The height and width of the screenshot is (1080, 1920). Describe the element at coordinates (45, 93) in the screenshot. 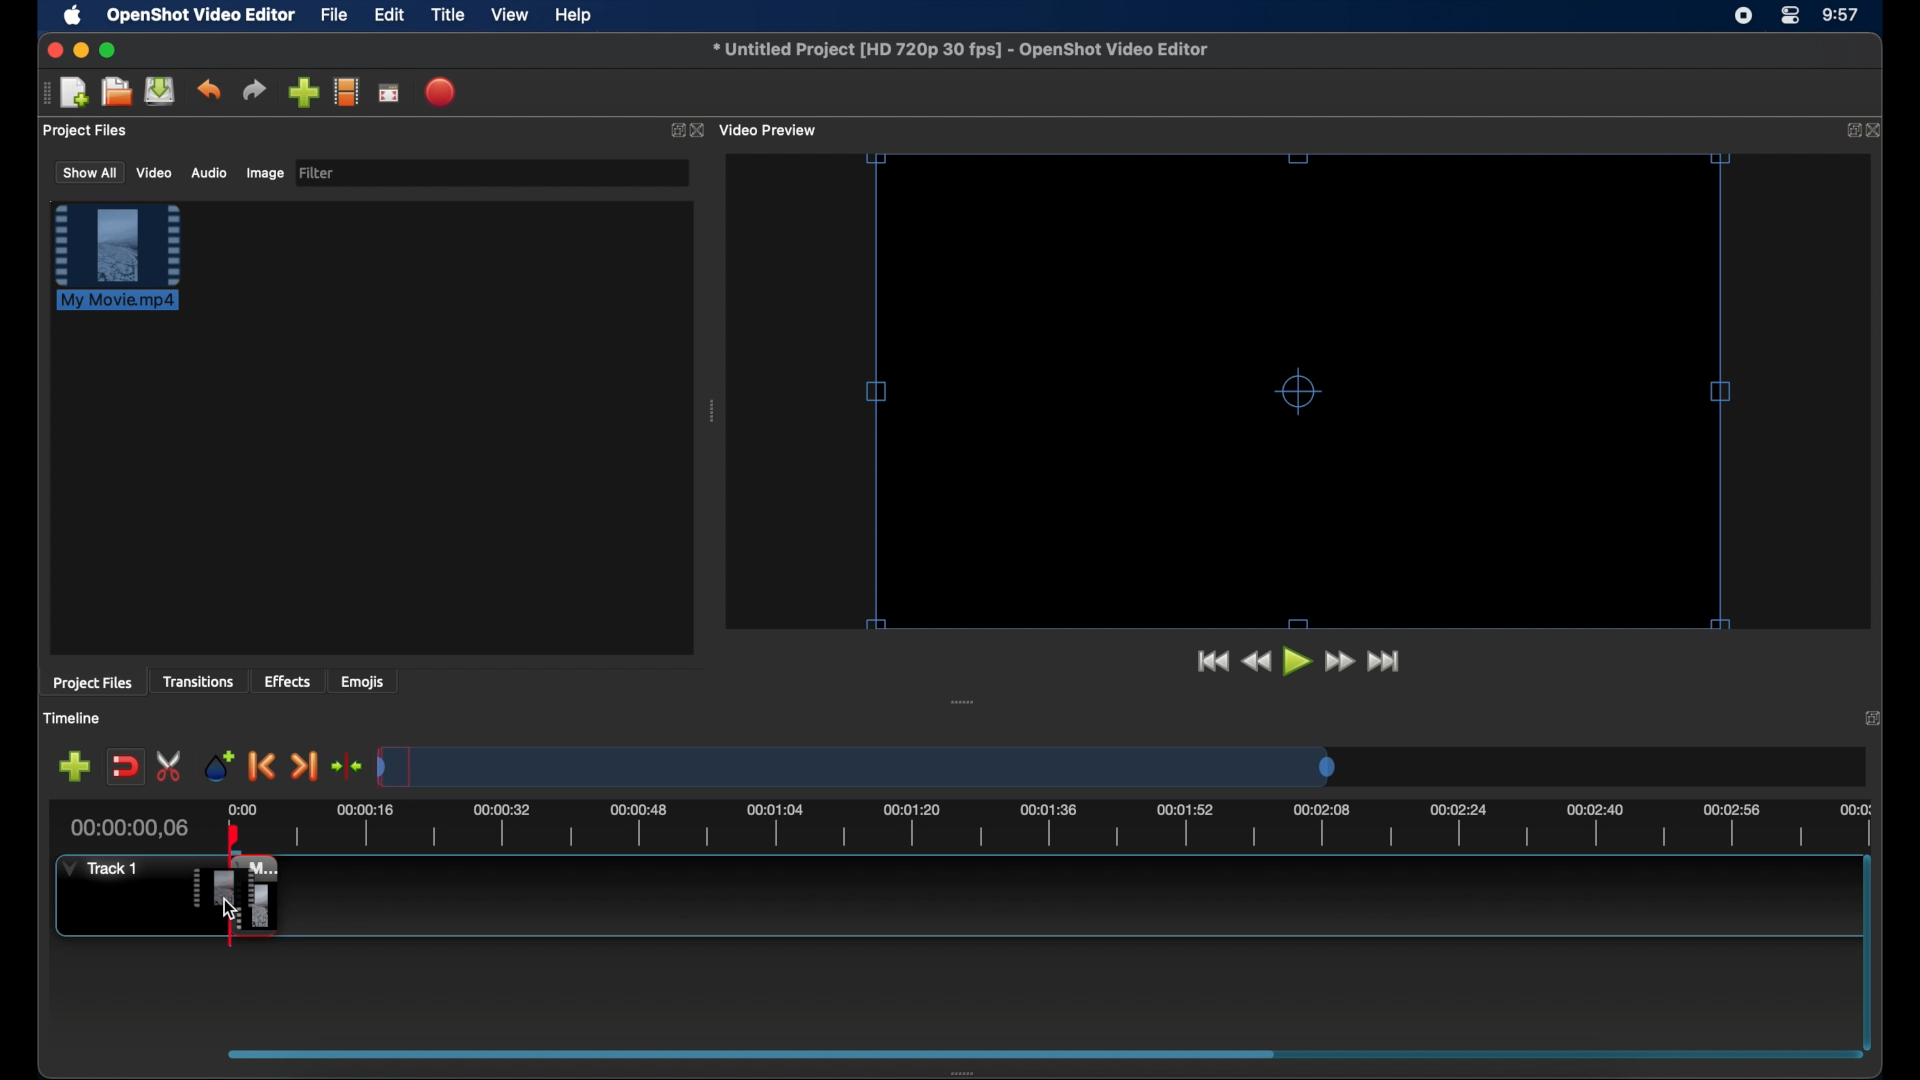

I see `drag handle` at that location.